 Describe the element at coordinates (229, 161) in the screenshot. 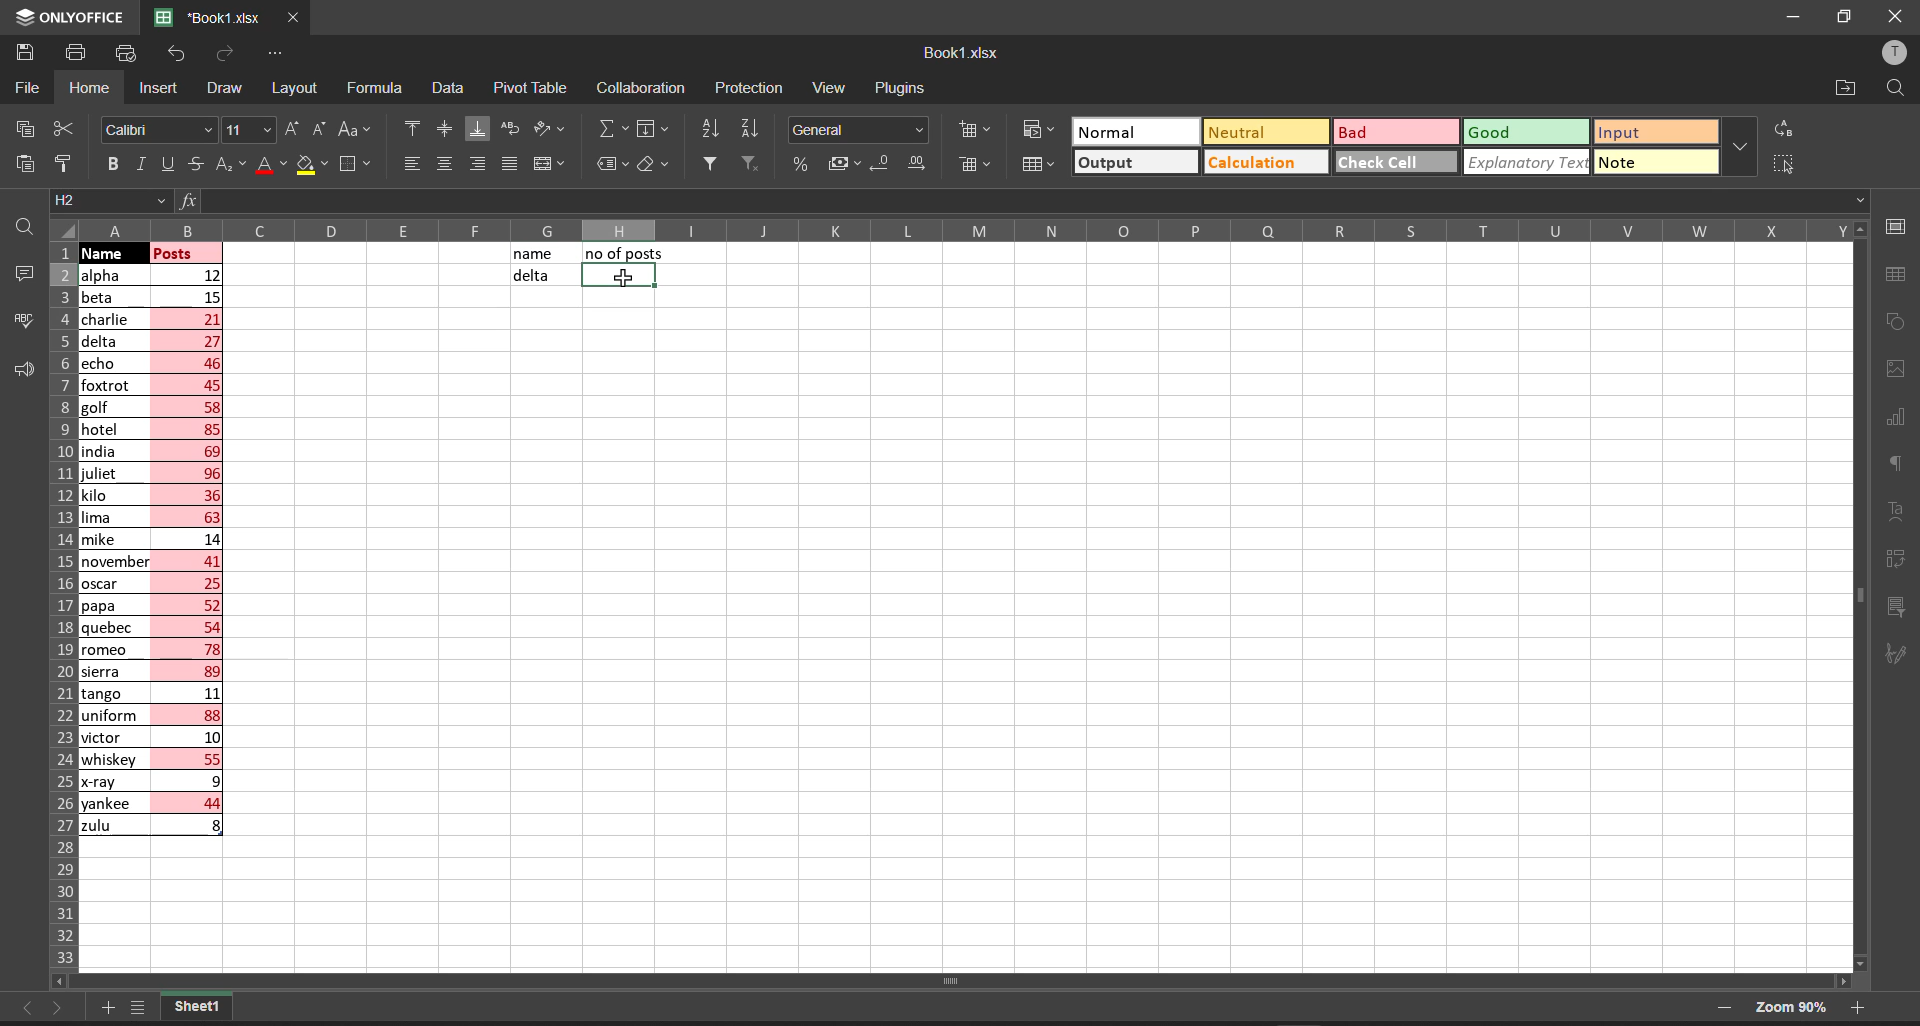

I see `subscript\superscript` at that location.